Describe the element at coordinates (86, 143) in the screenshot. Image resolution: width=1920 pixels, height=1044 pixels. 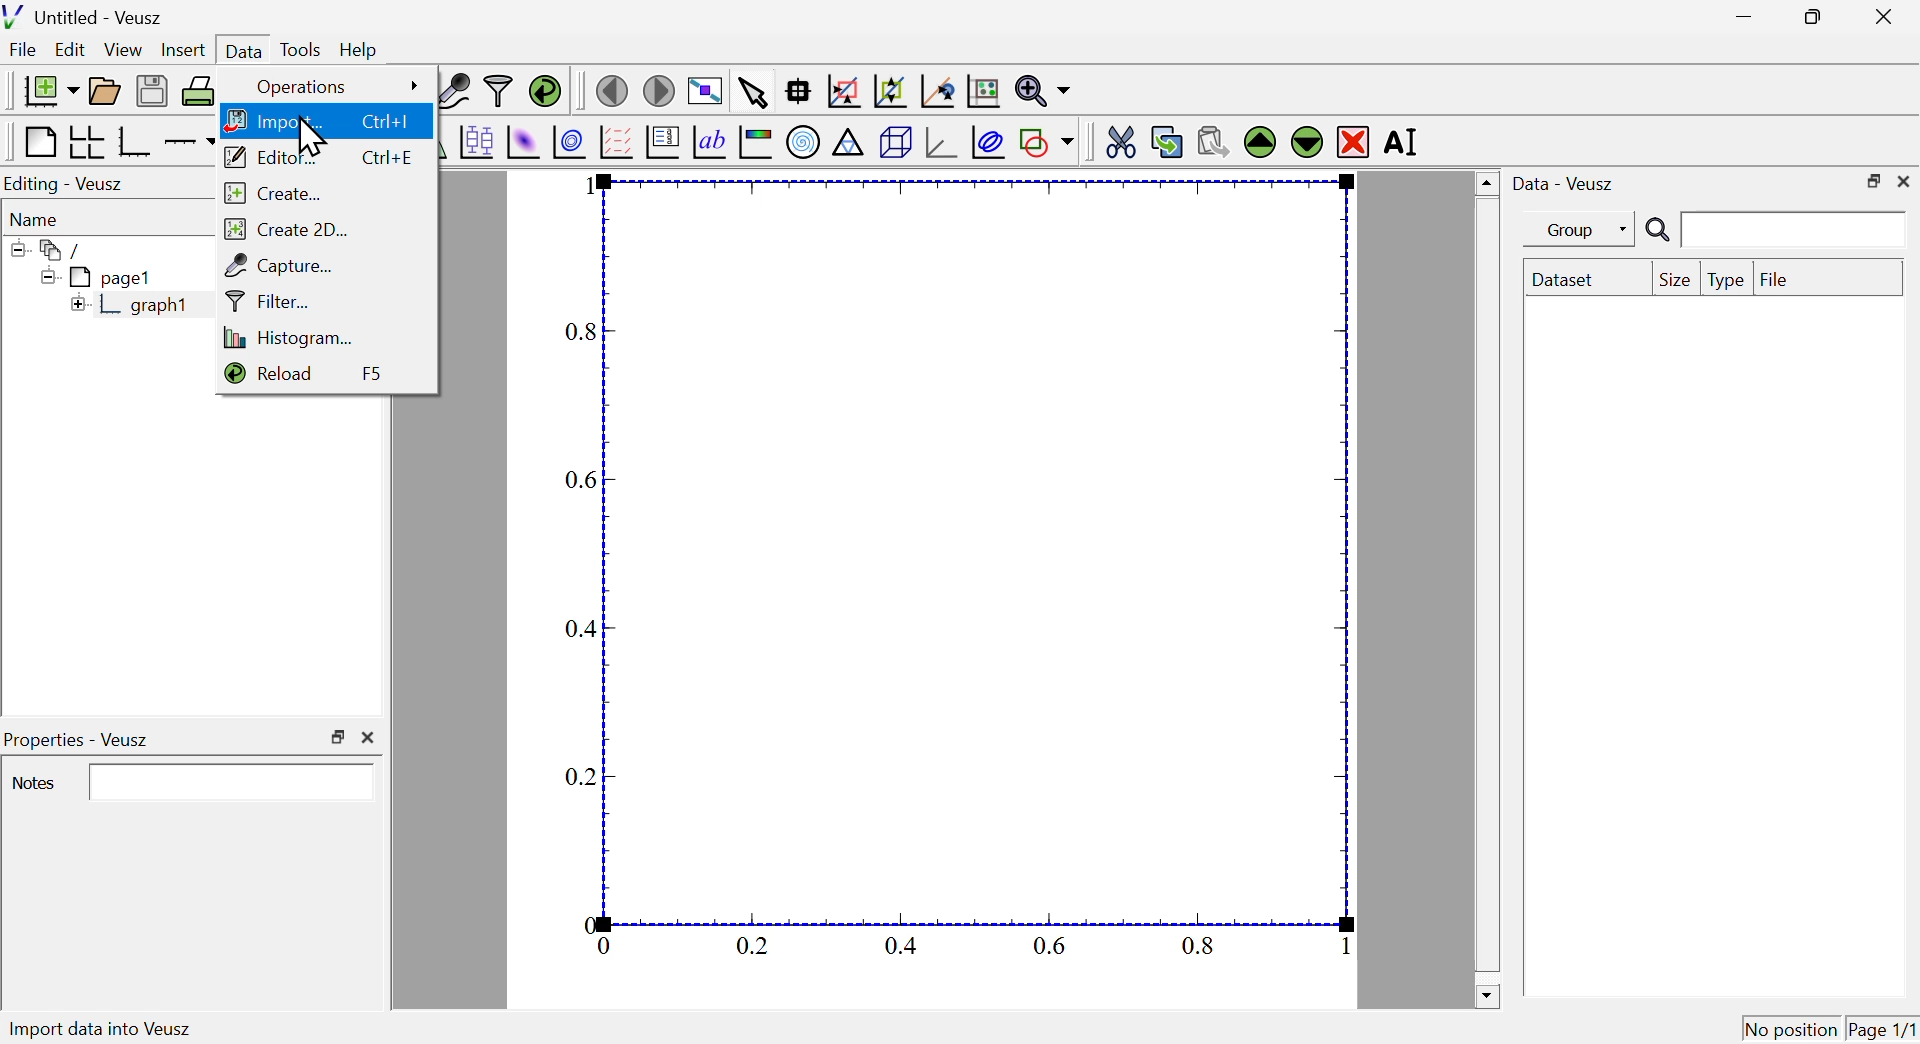
I see `arrange graphs in a grid` at that location.